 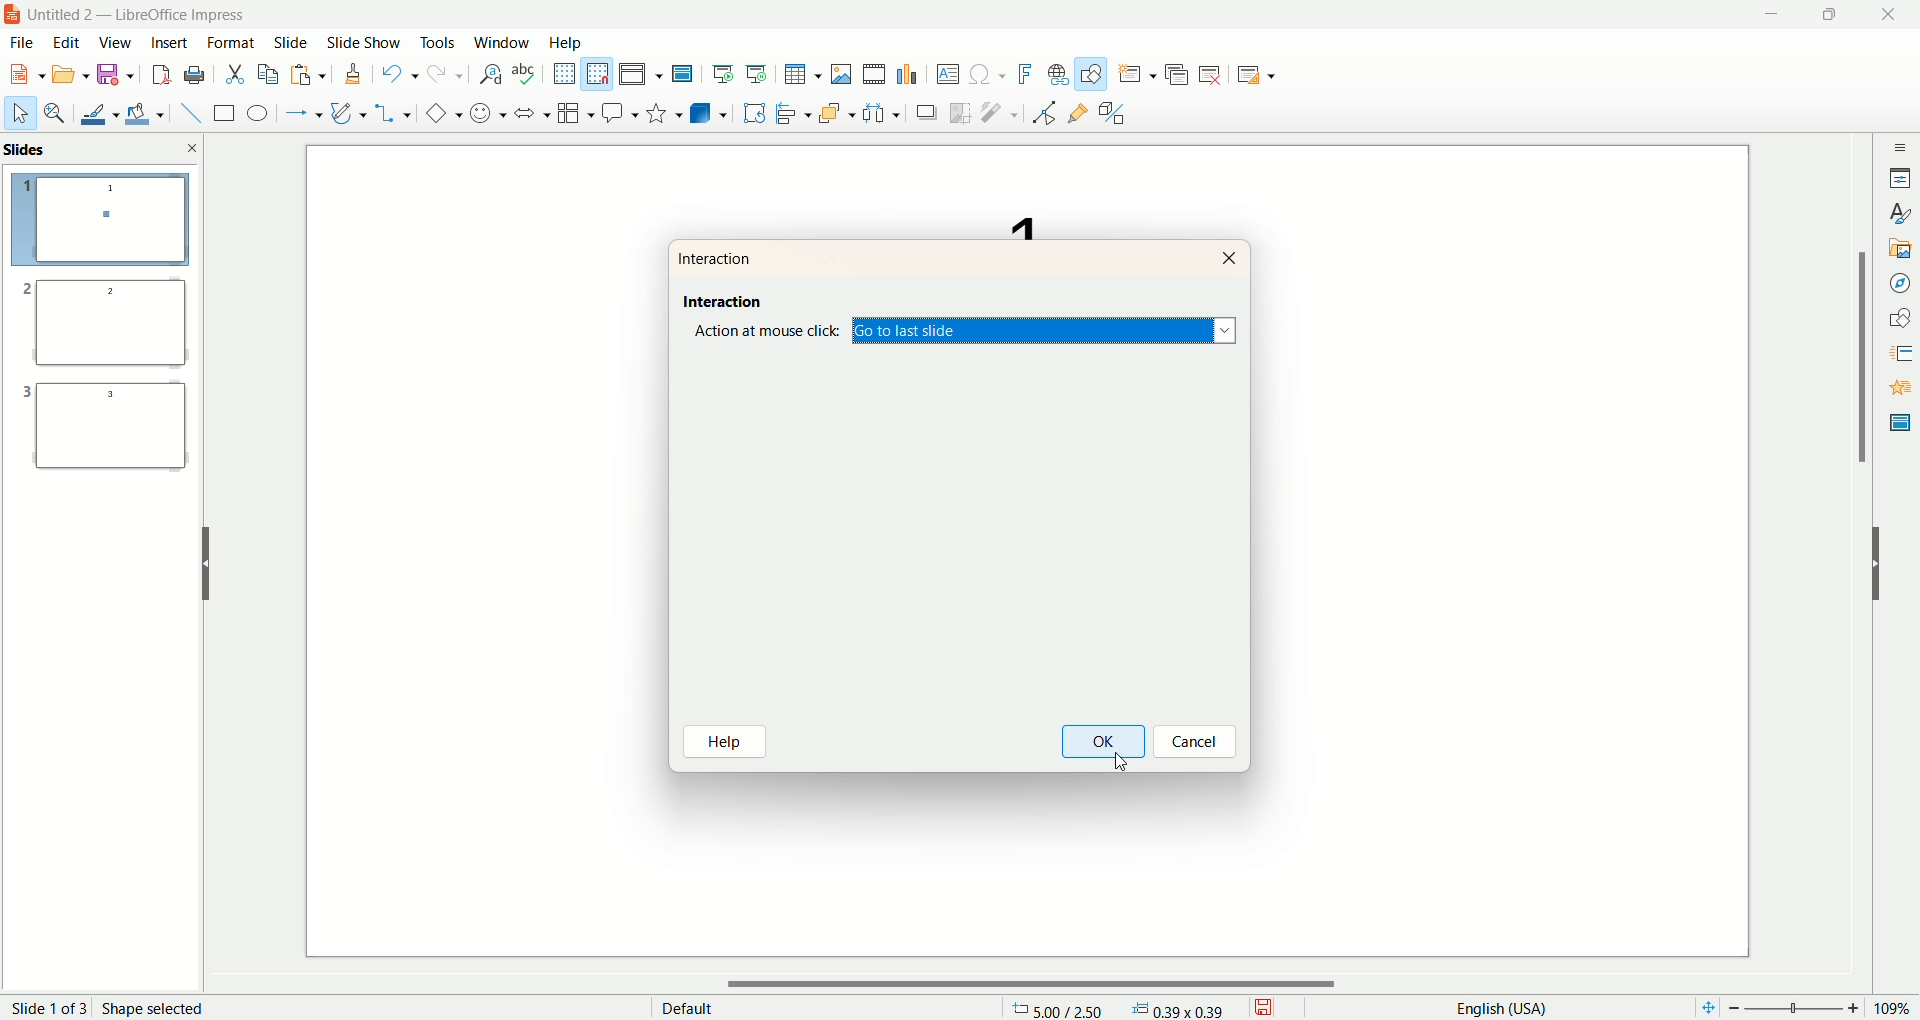 What do you see at coordinates (909, 75) in the screenshot?
I see `insert chart` at bounding box center [909, 75].